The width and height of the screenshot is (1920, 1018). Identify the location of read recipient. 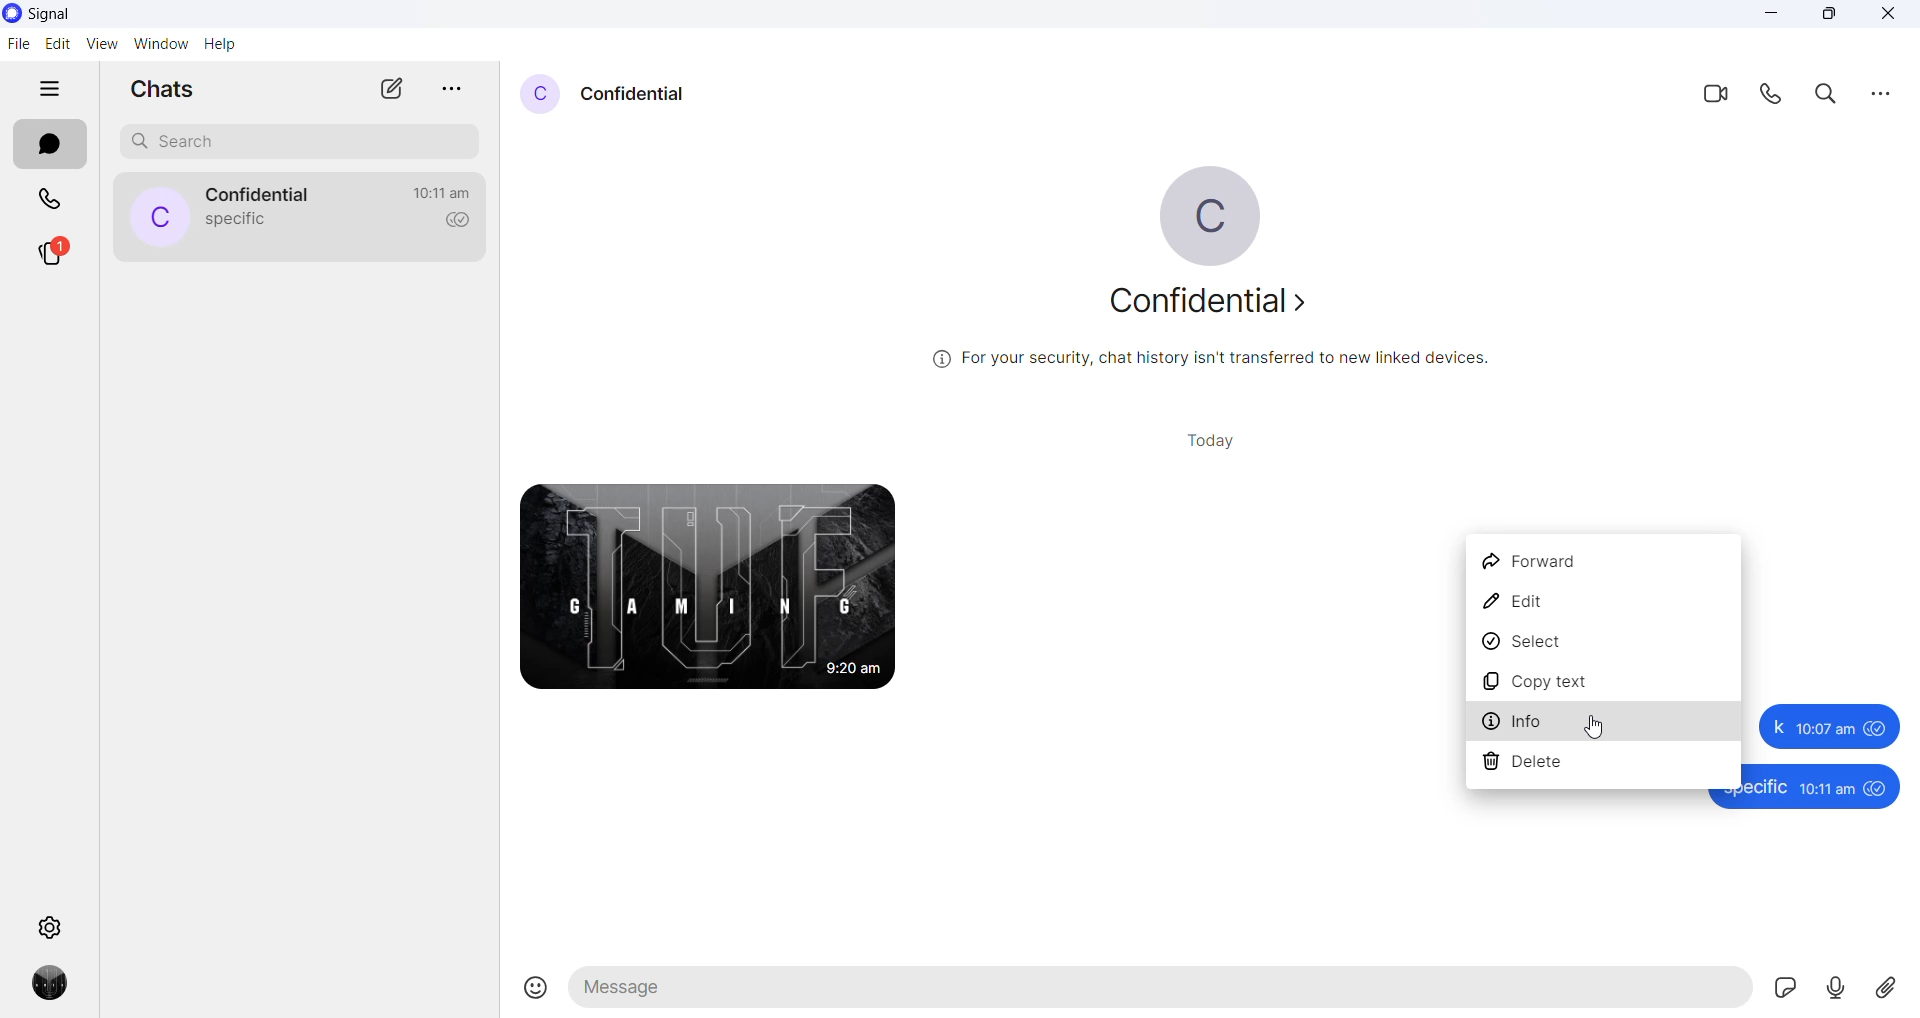
(460, 220).